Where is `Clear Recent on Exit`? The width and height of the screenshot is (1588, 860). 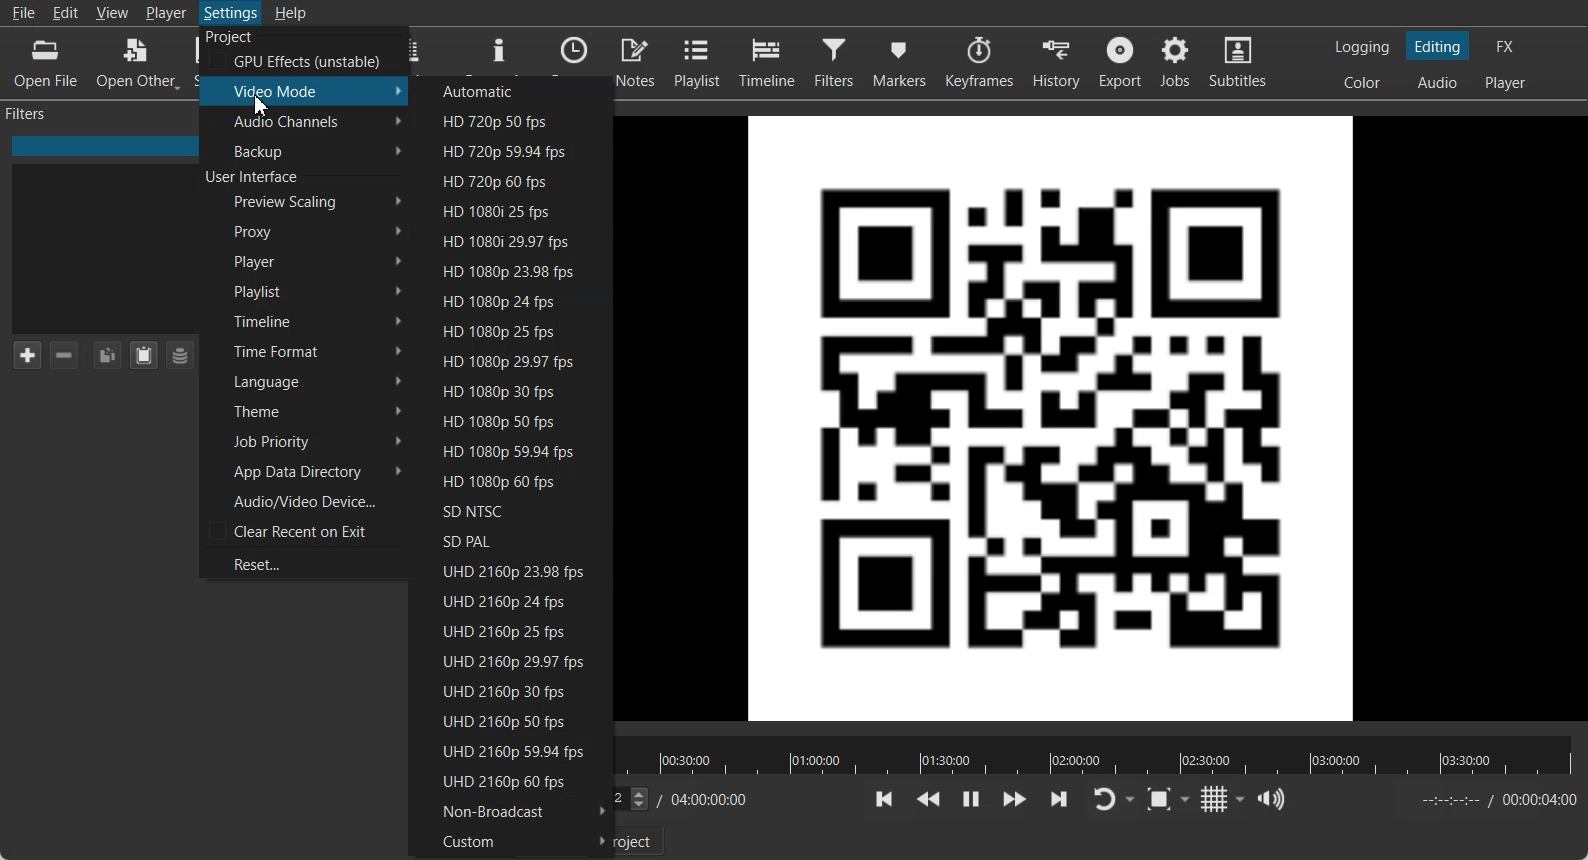 Clear Recent on Exit is located at coordinates (303, 531).